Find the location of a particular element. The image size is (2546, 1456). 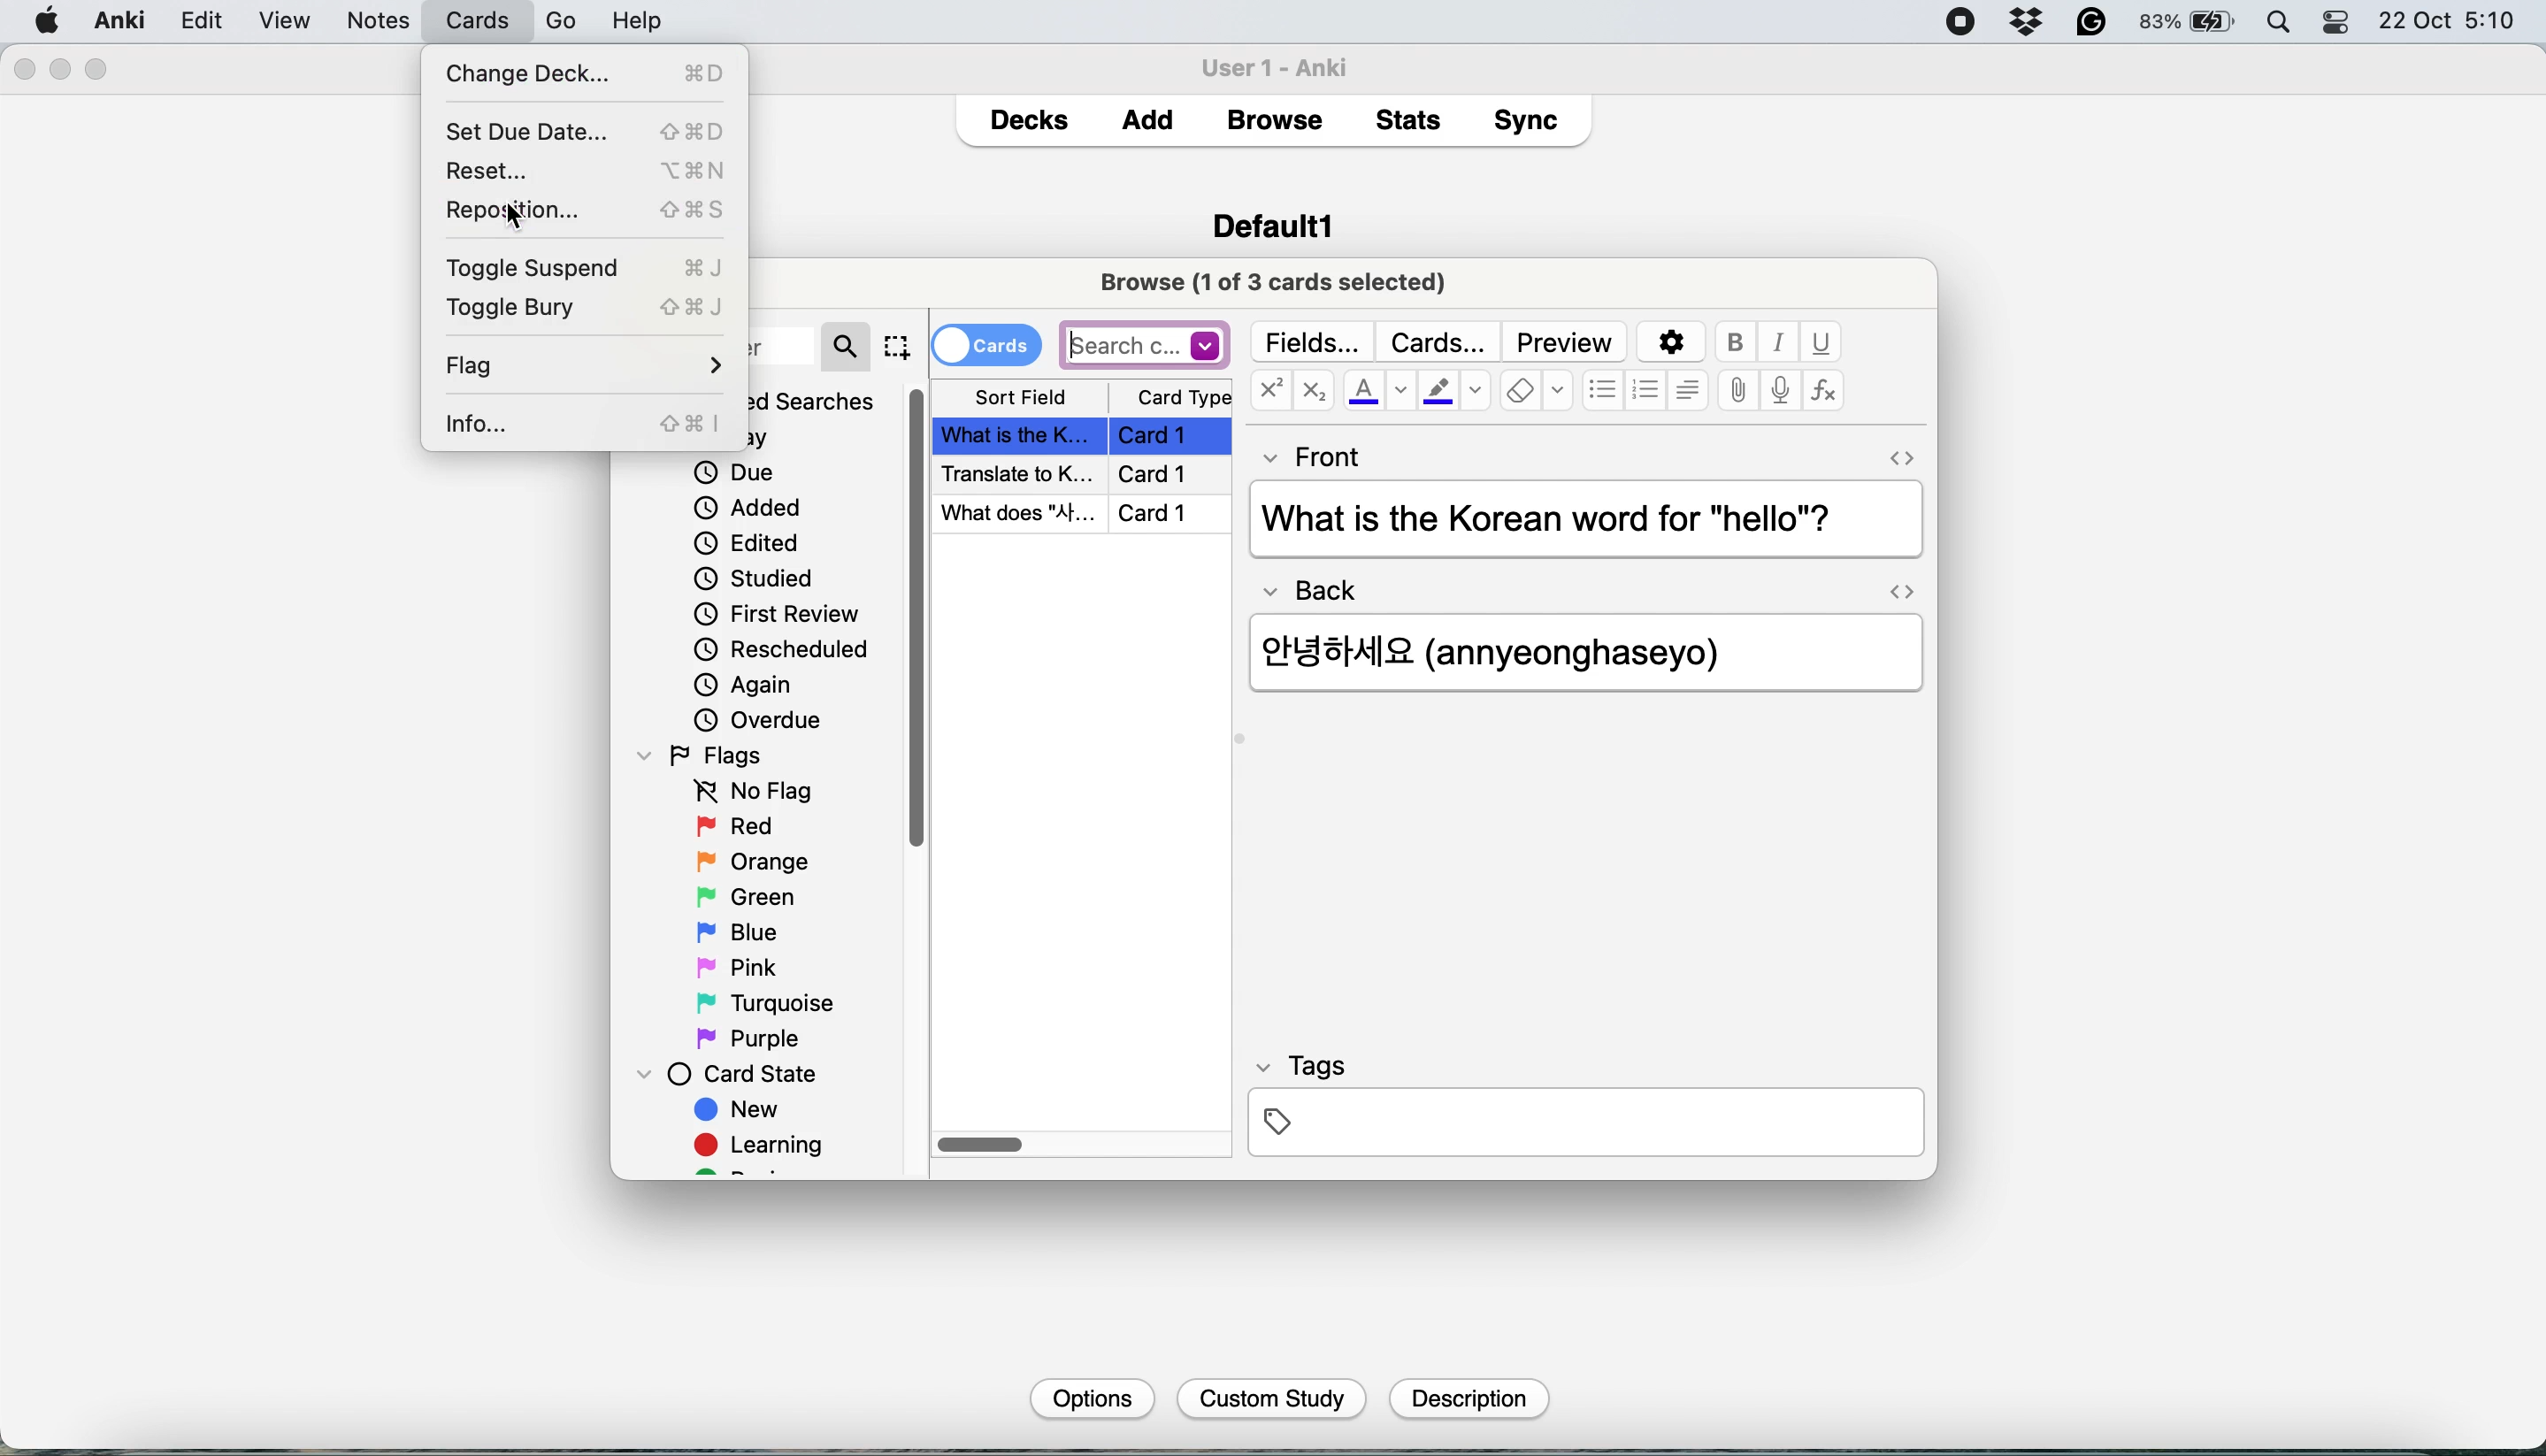

tags is located at coordinates (1584, 1103).